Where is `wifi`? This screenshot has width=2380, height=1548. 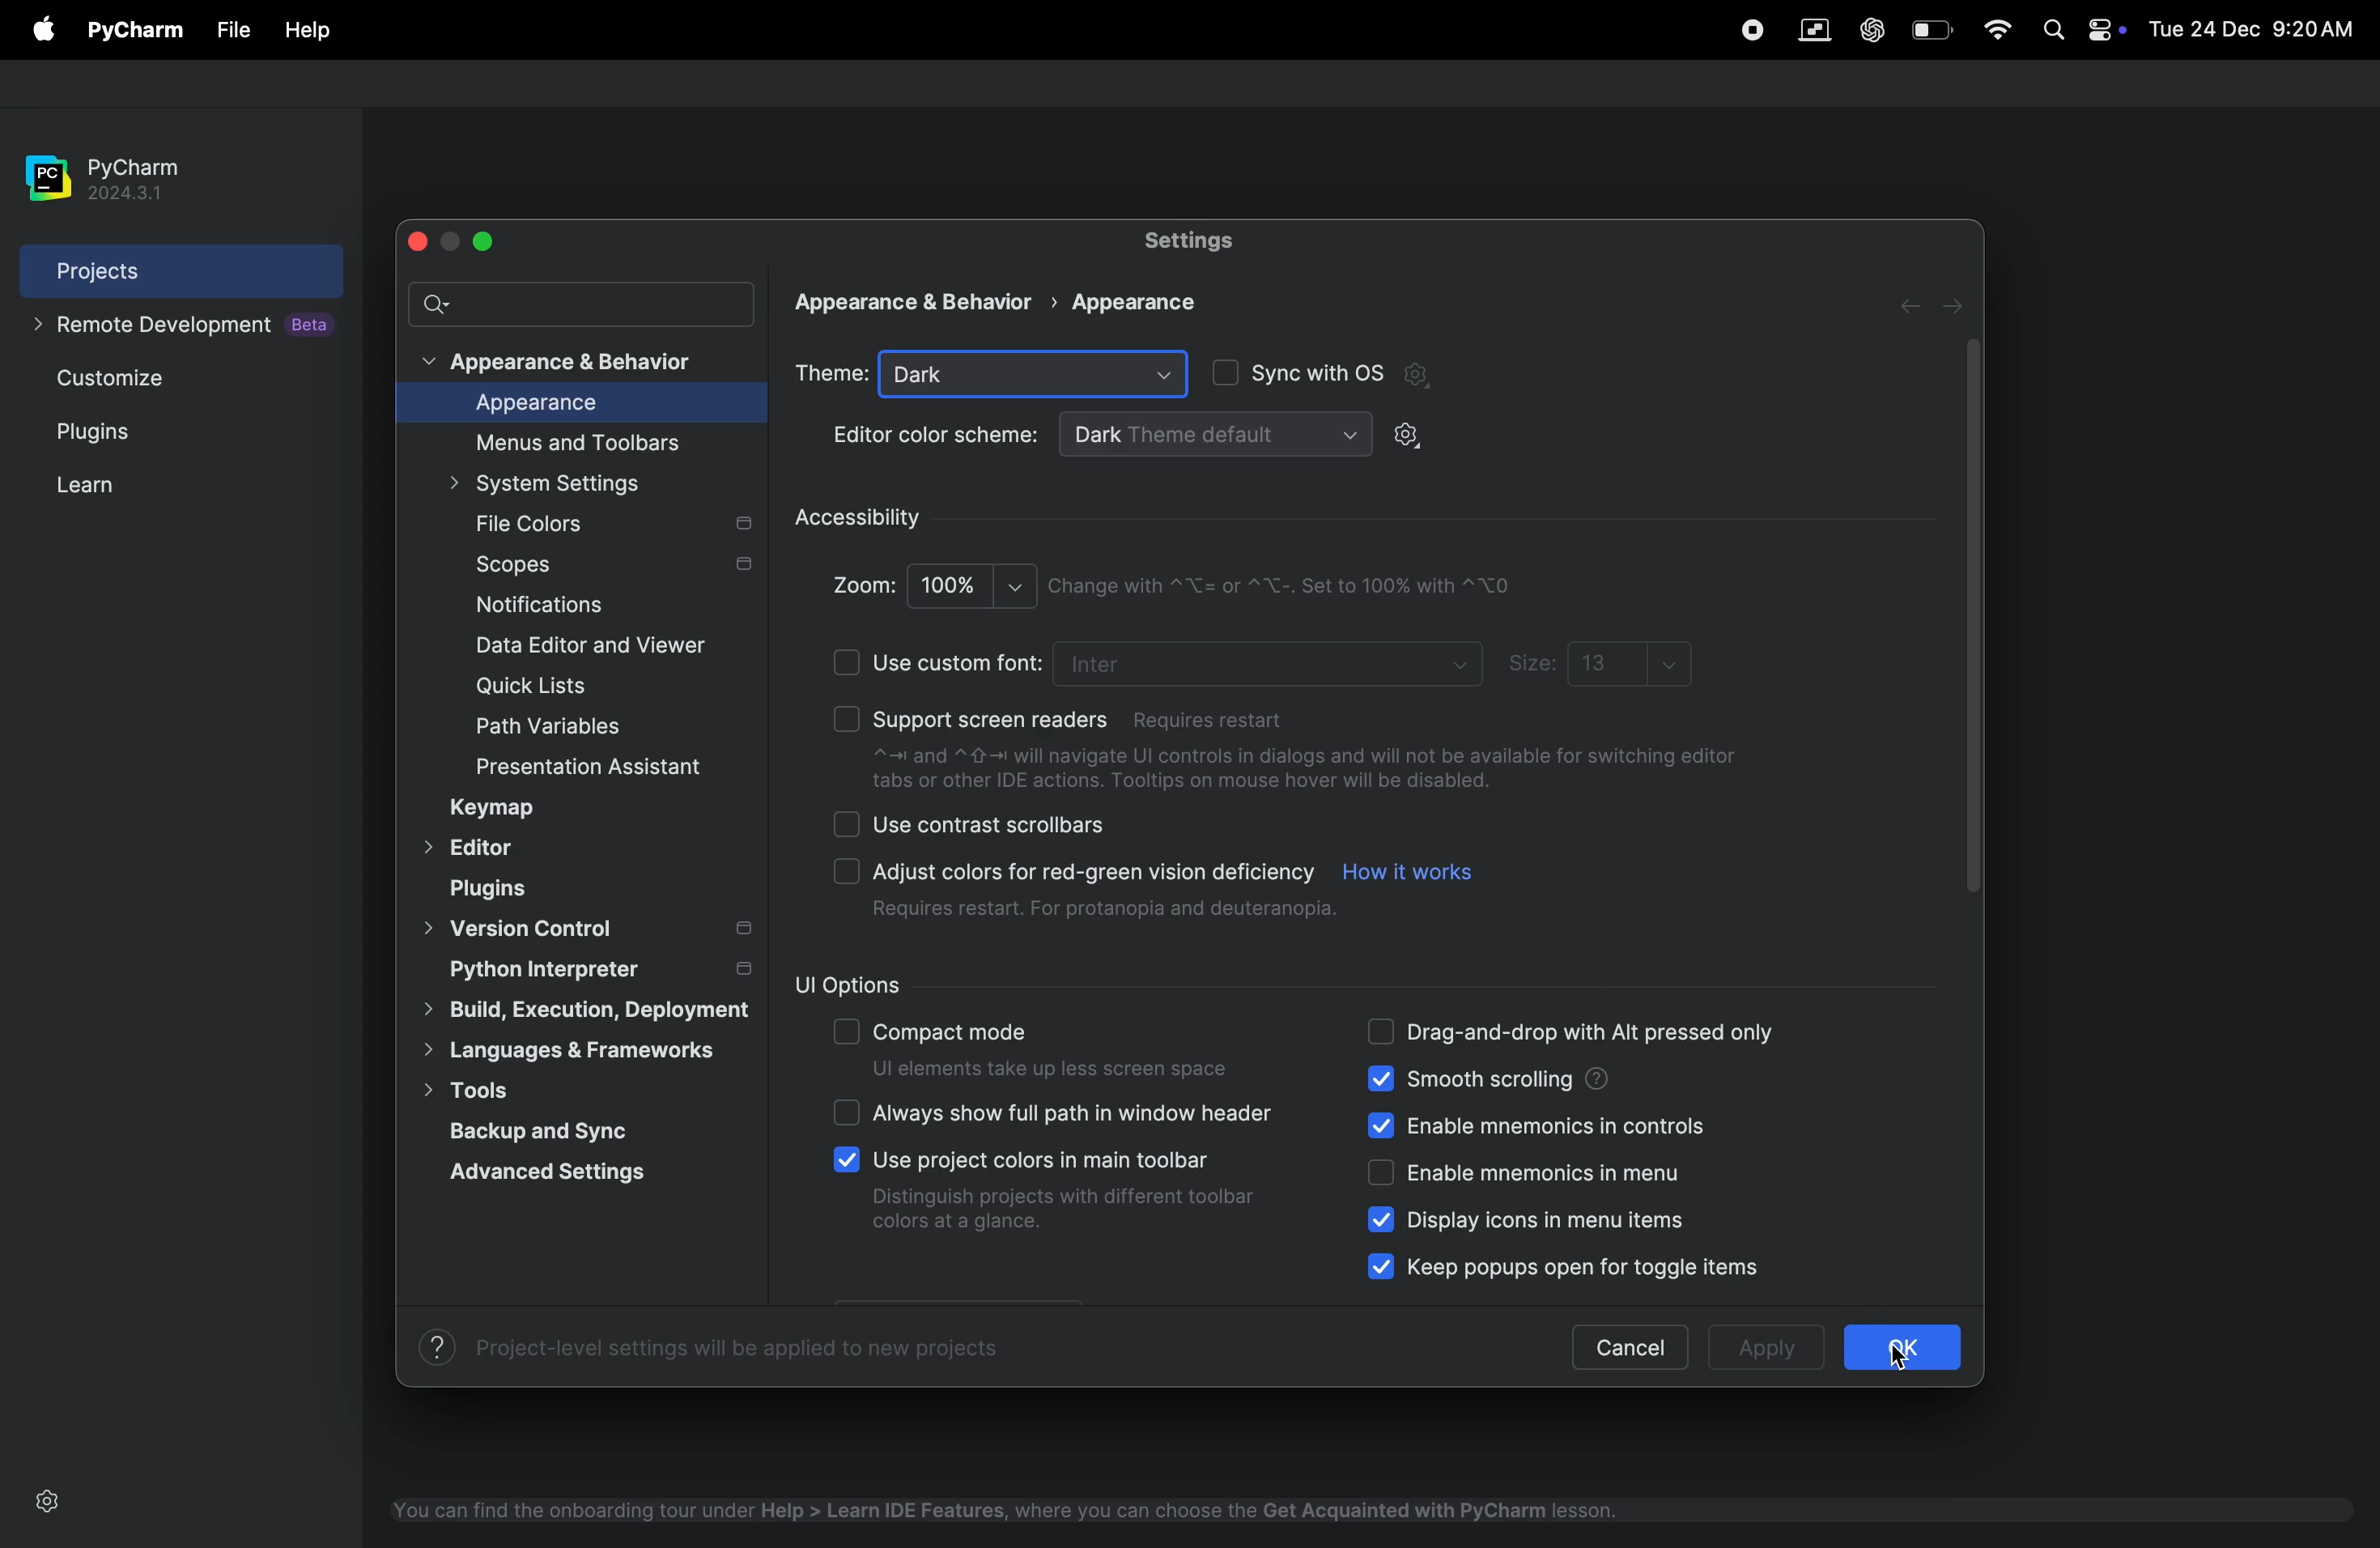
wifi is located at coordinates (1998, 29).